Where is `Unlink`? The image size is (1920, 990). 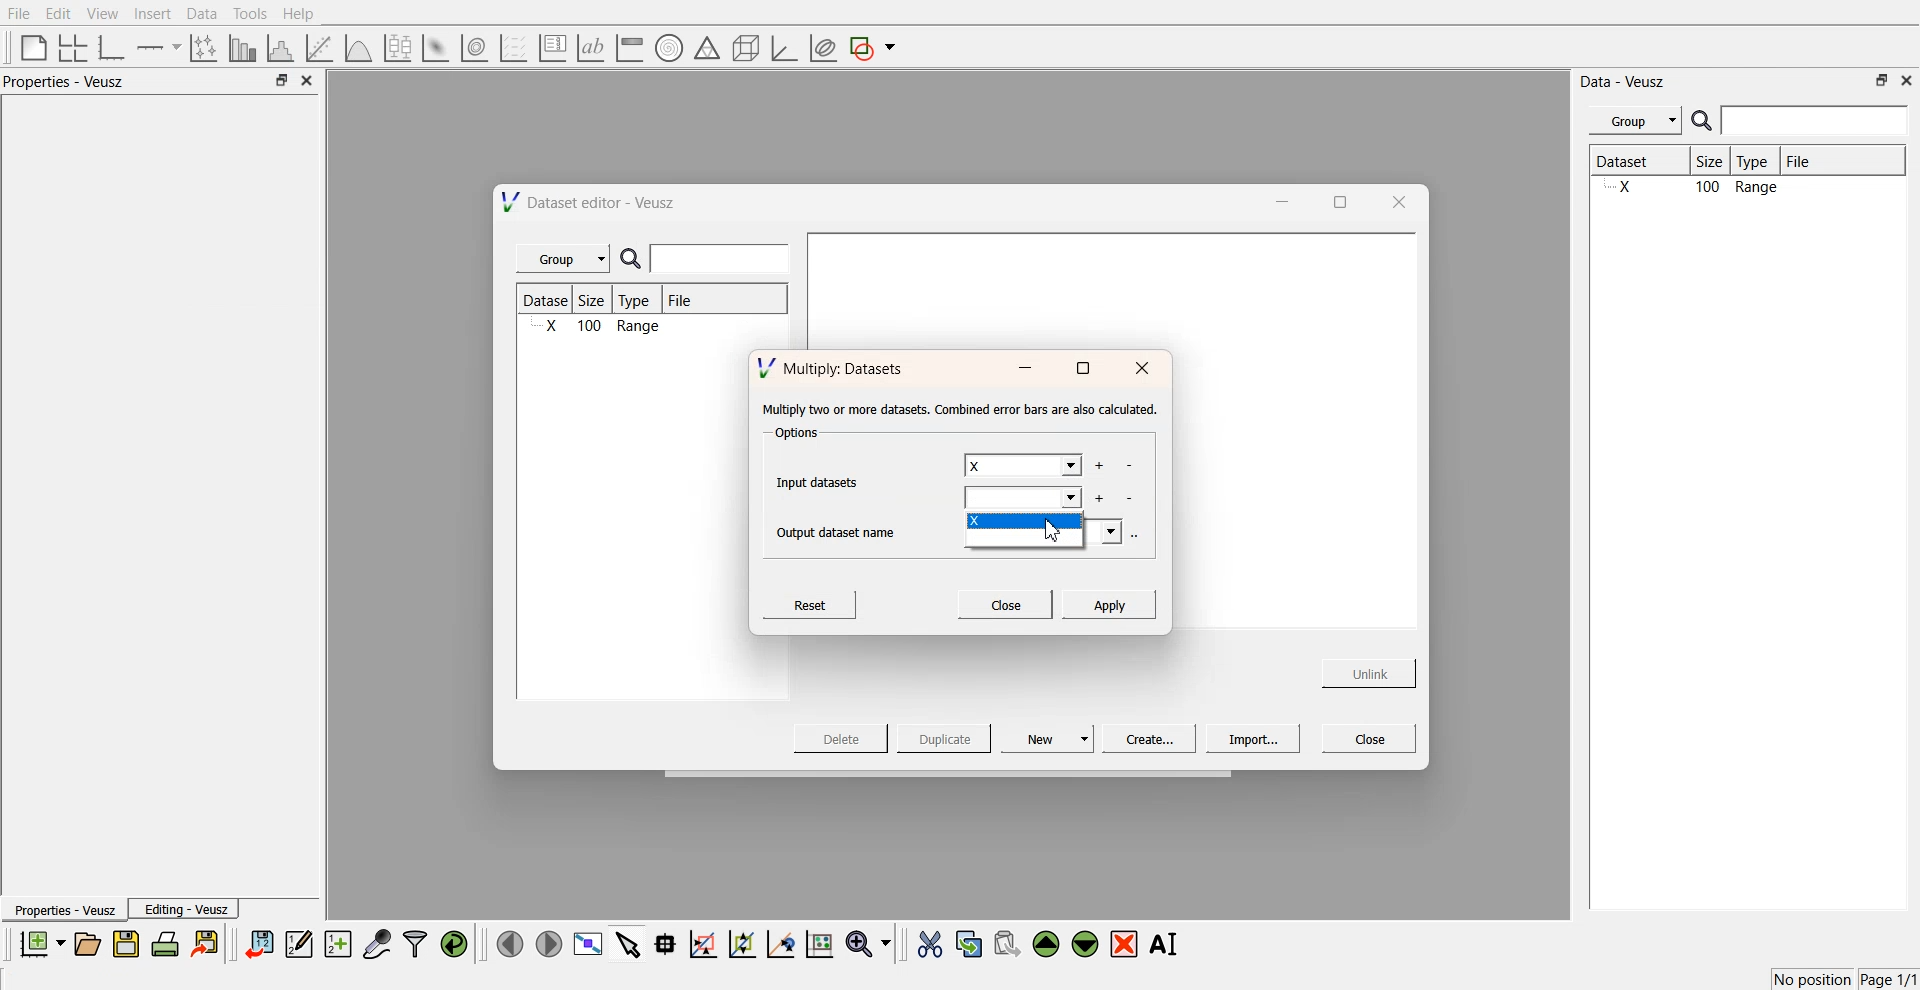 Unlink is located at coordinates (1370, 671).